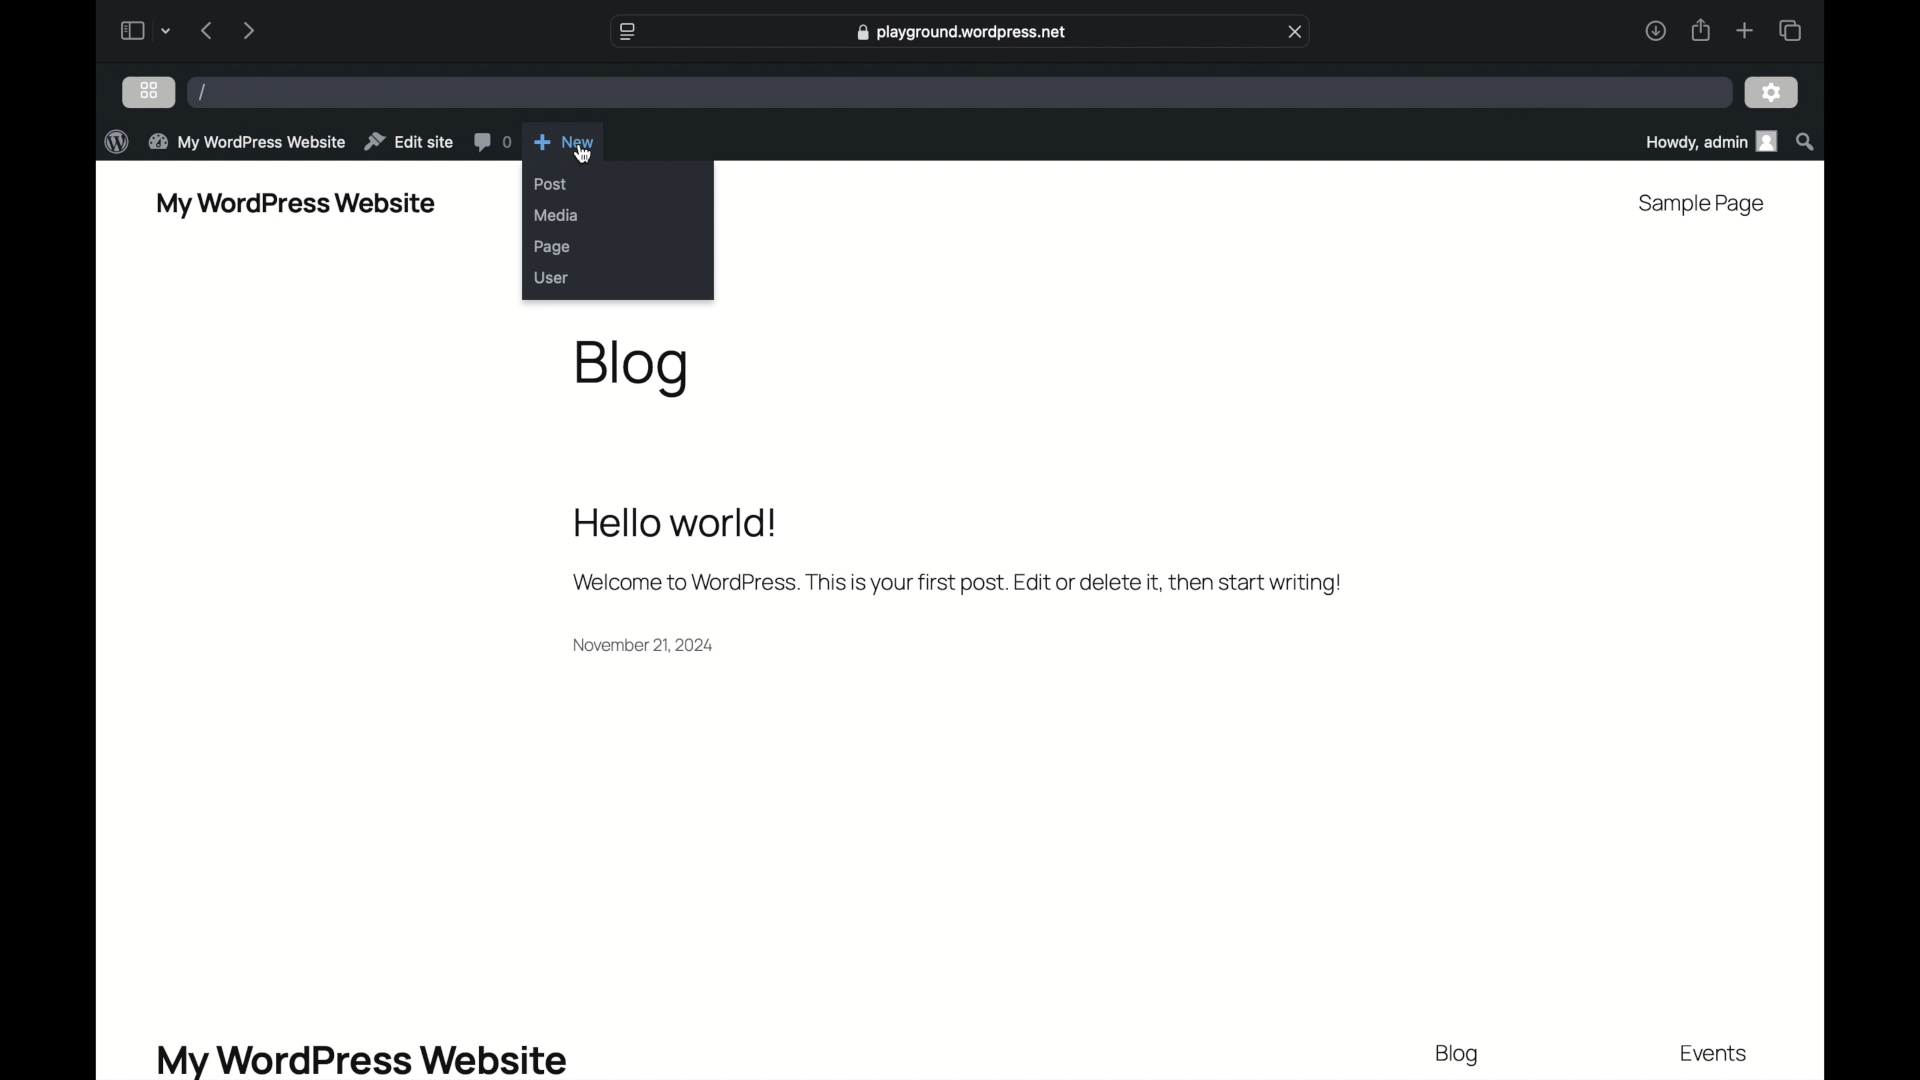 The width and height of the screenshot is (1920, 1080). Describe the element at coordinates (1716, 1055) in the screenshot. I see `events` at that location.